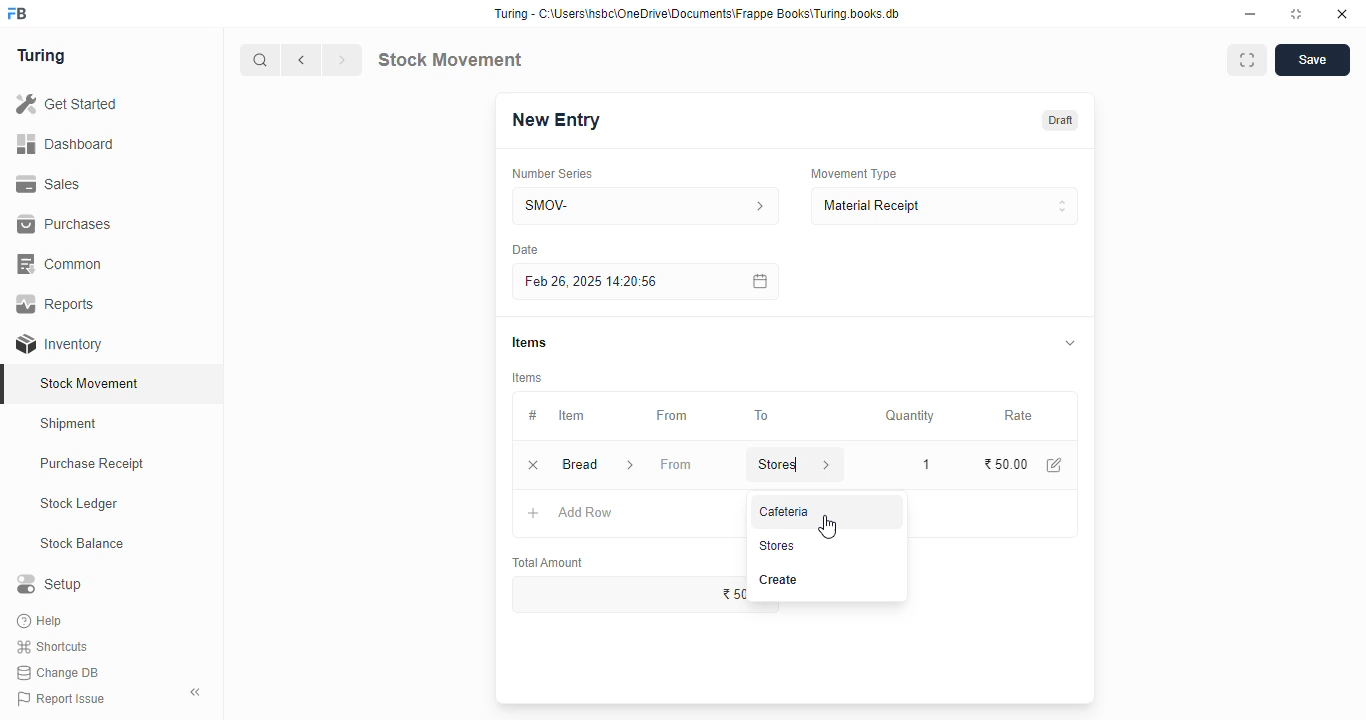 The height and width of the screenshot is (720, 1366). Describe the element at coordinates (1295, 14) in the screenshot. I see `toggle maximize` at that location.